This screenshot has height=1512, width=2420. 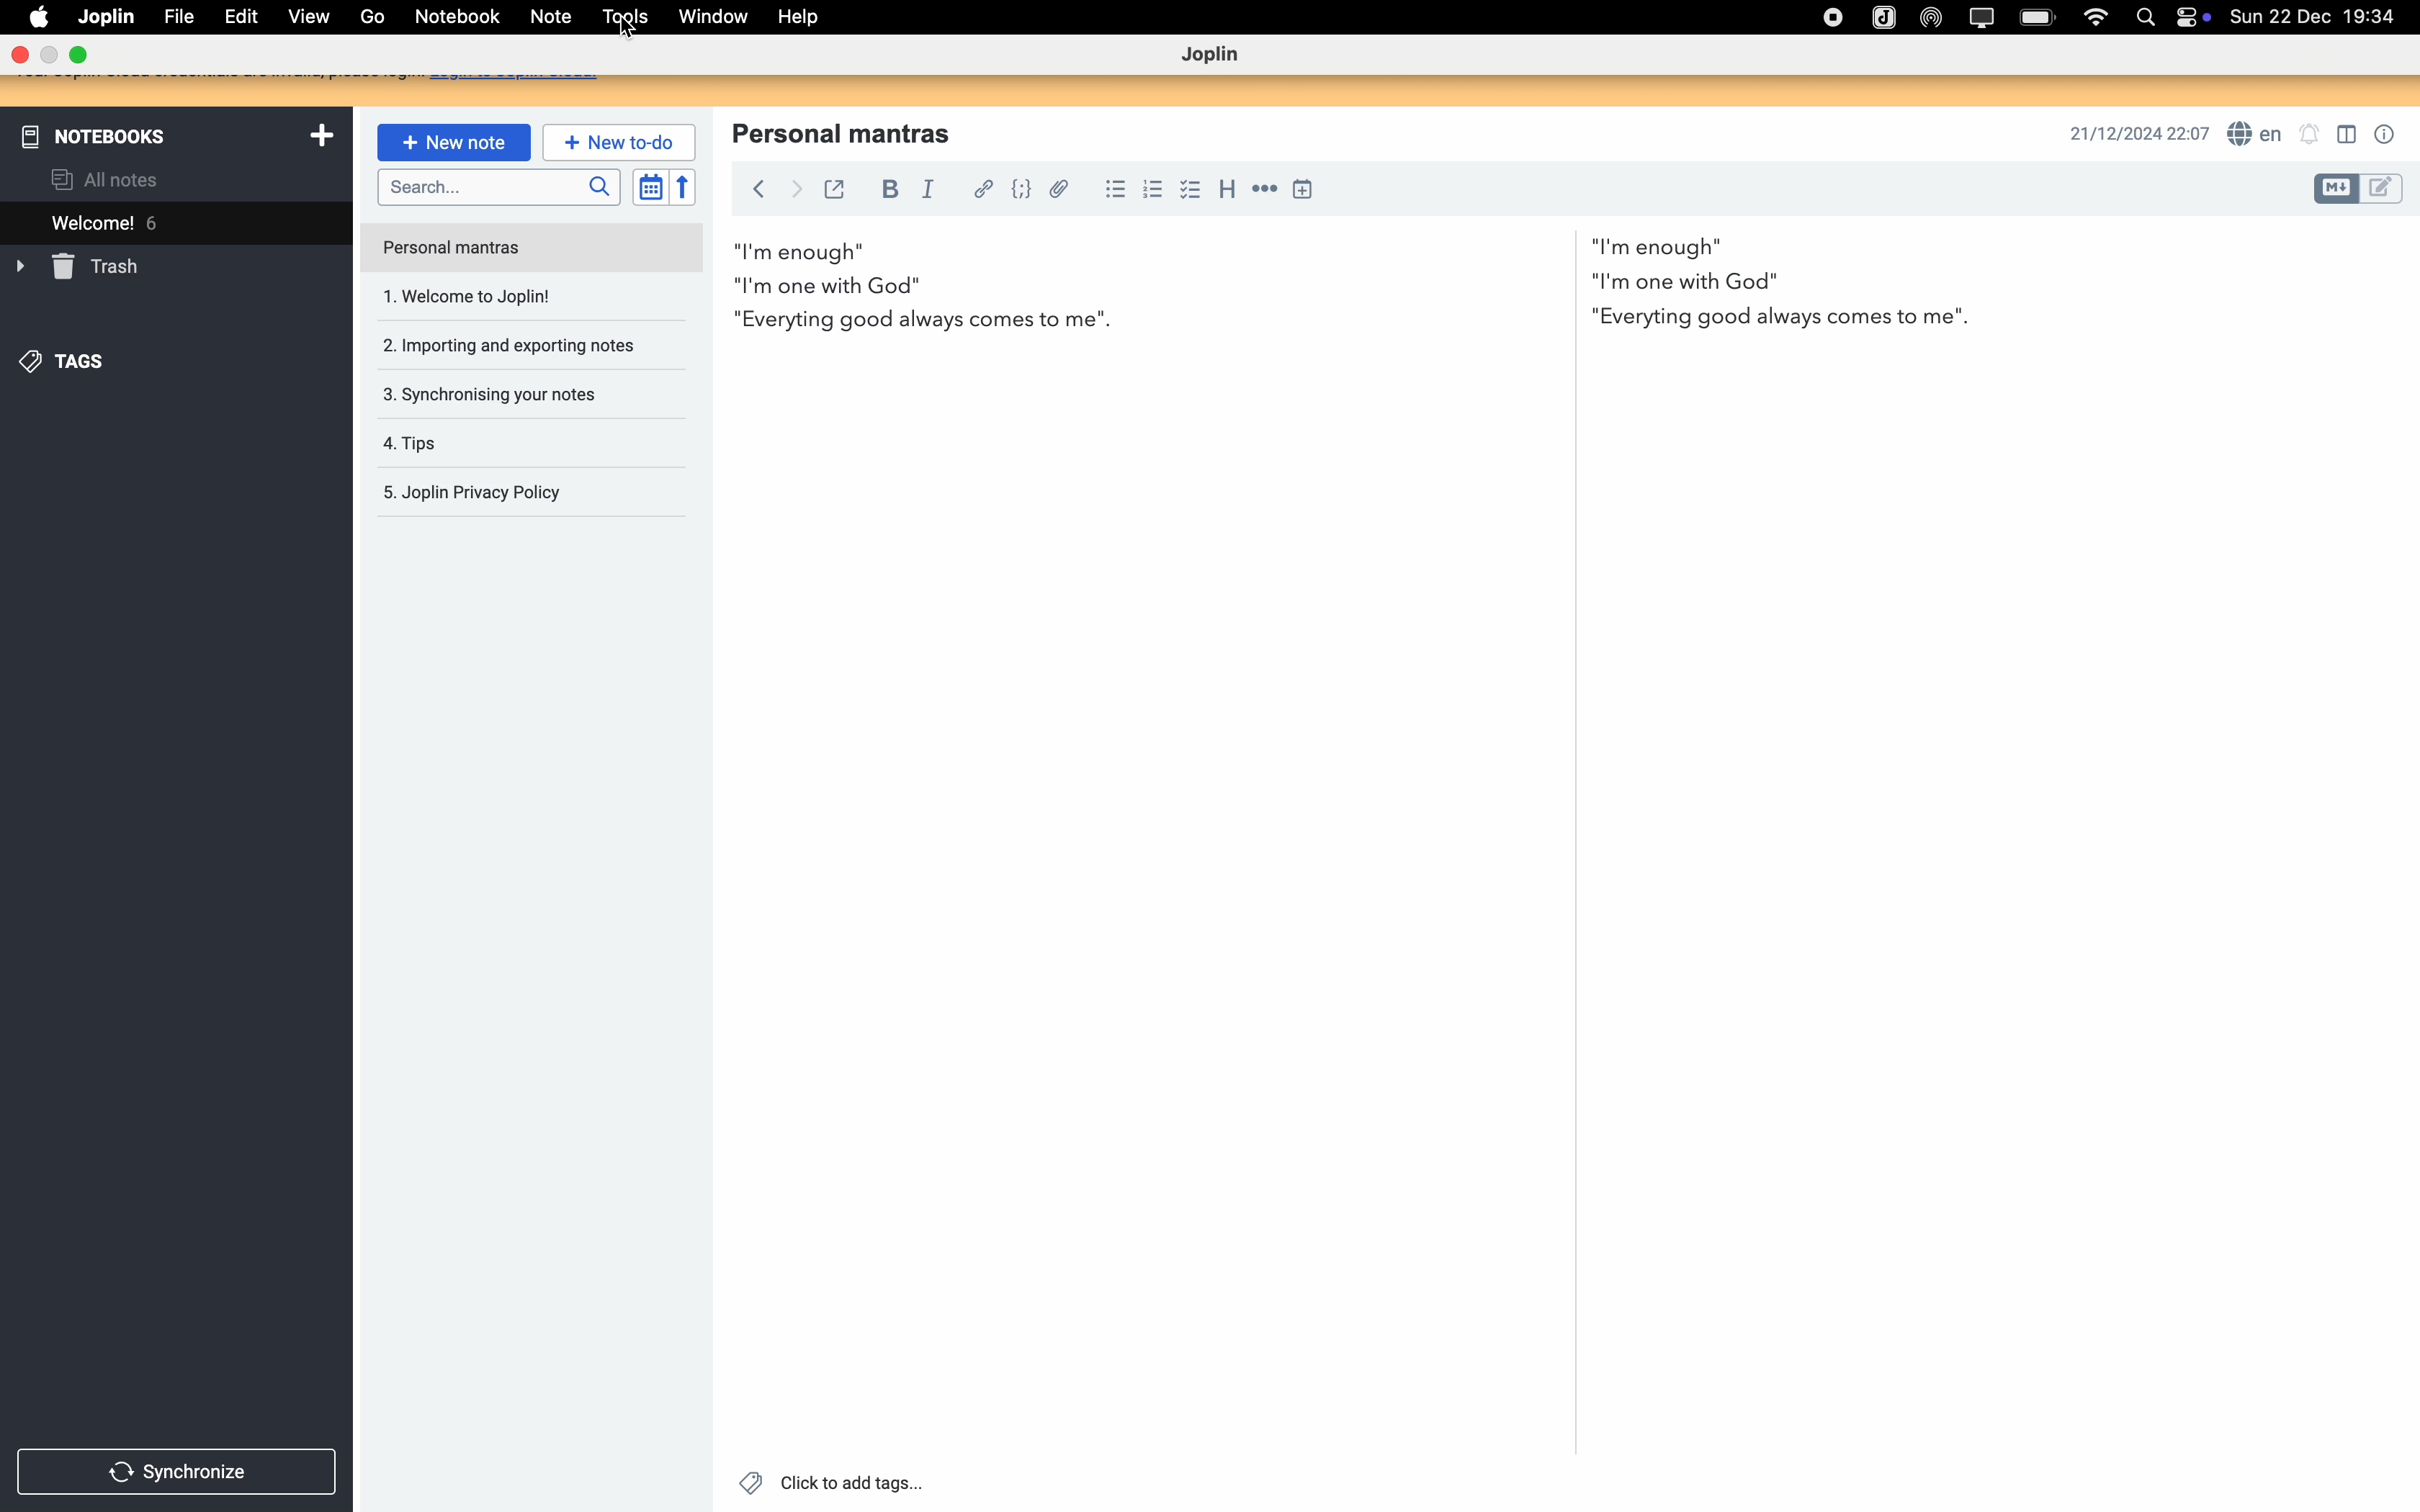 I want to click on stop recording, so click(x=1829, y=20).